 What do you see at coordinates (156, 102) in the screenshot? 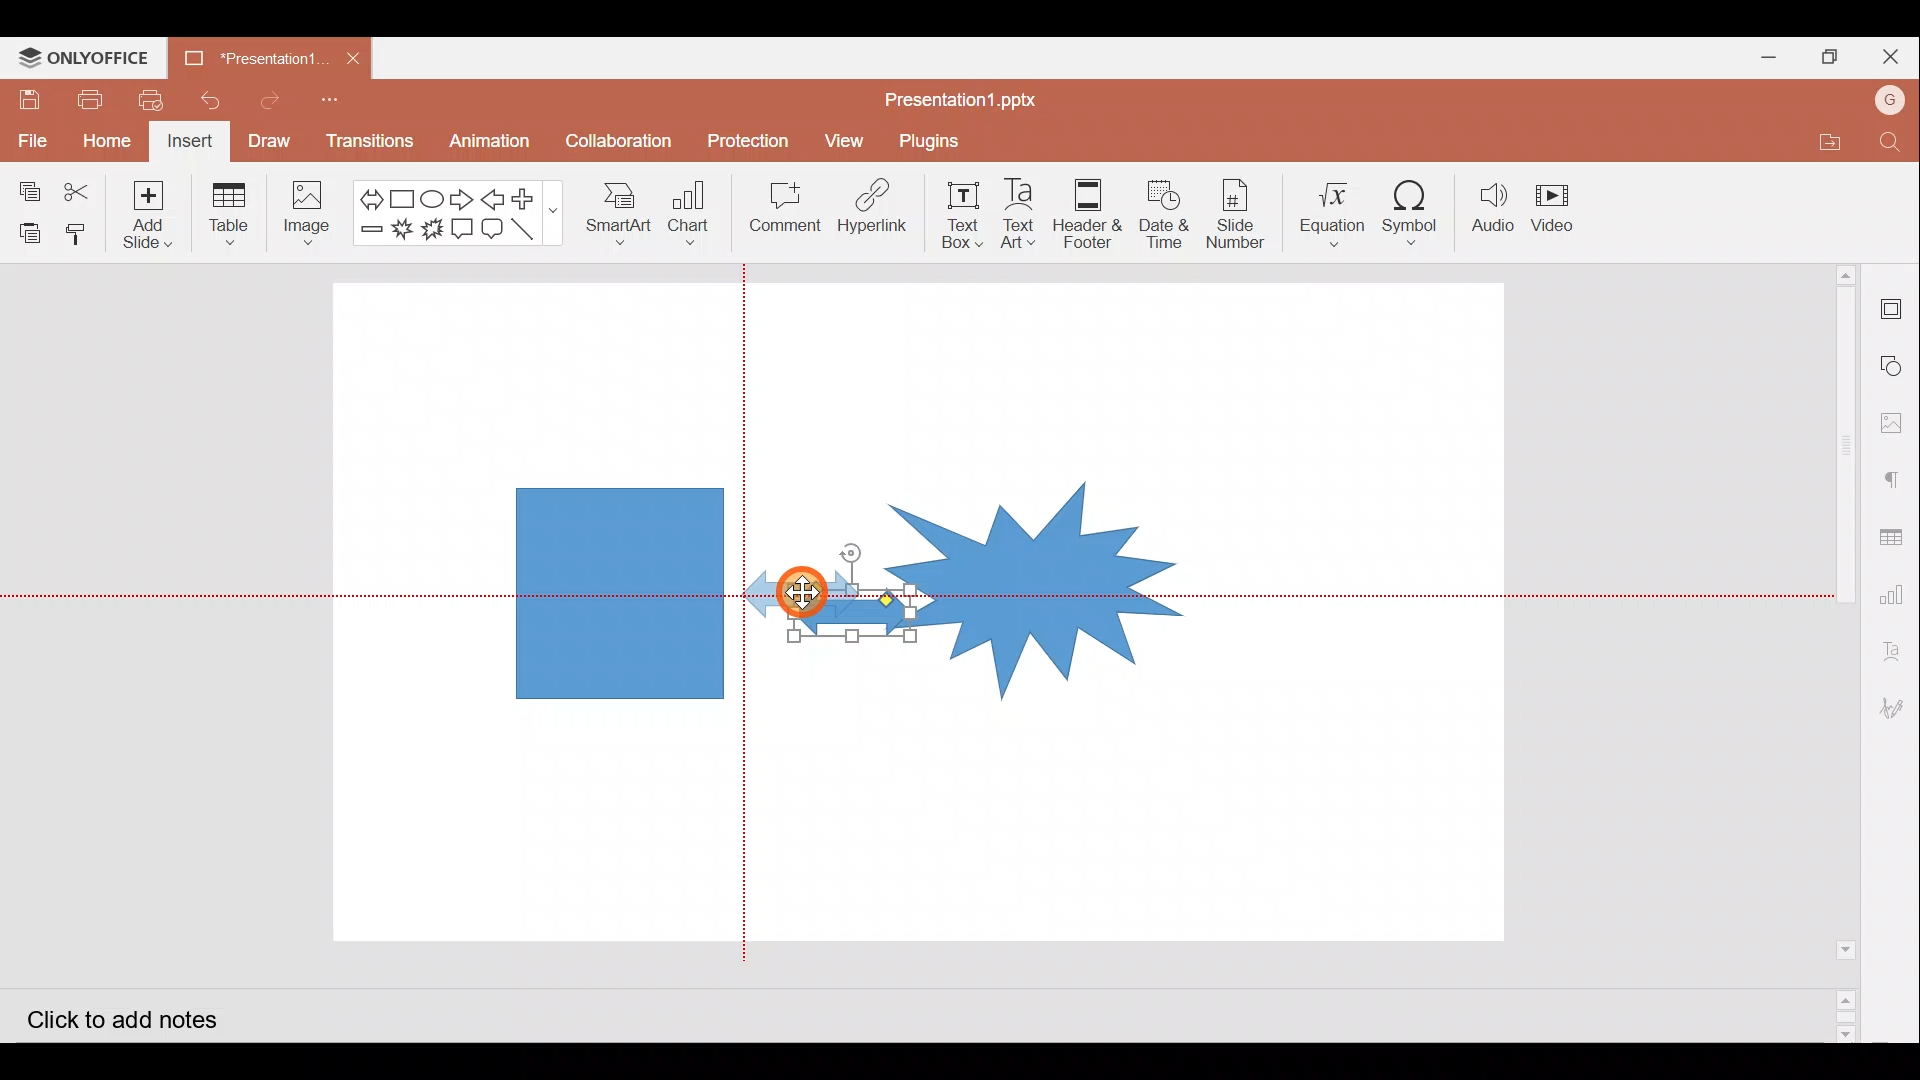
I see `Quick print` at bounding box center [156, 102].